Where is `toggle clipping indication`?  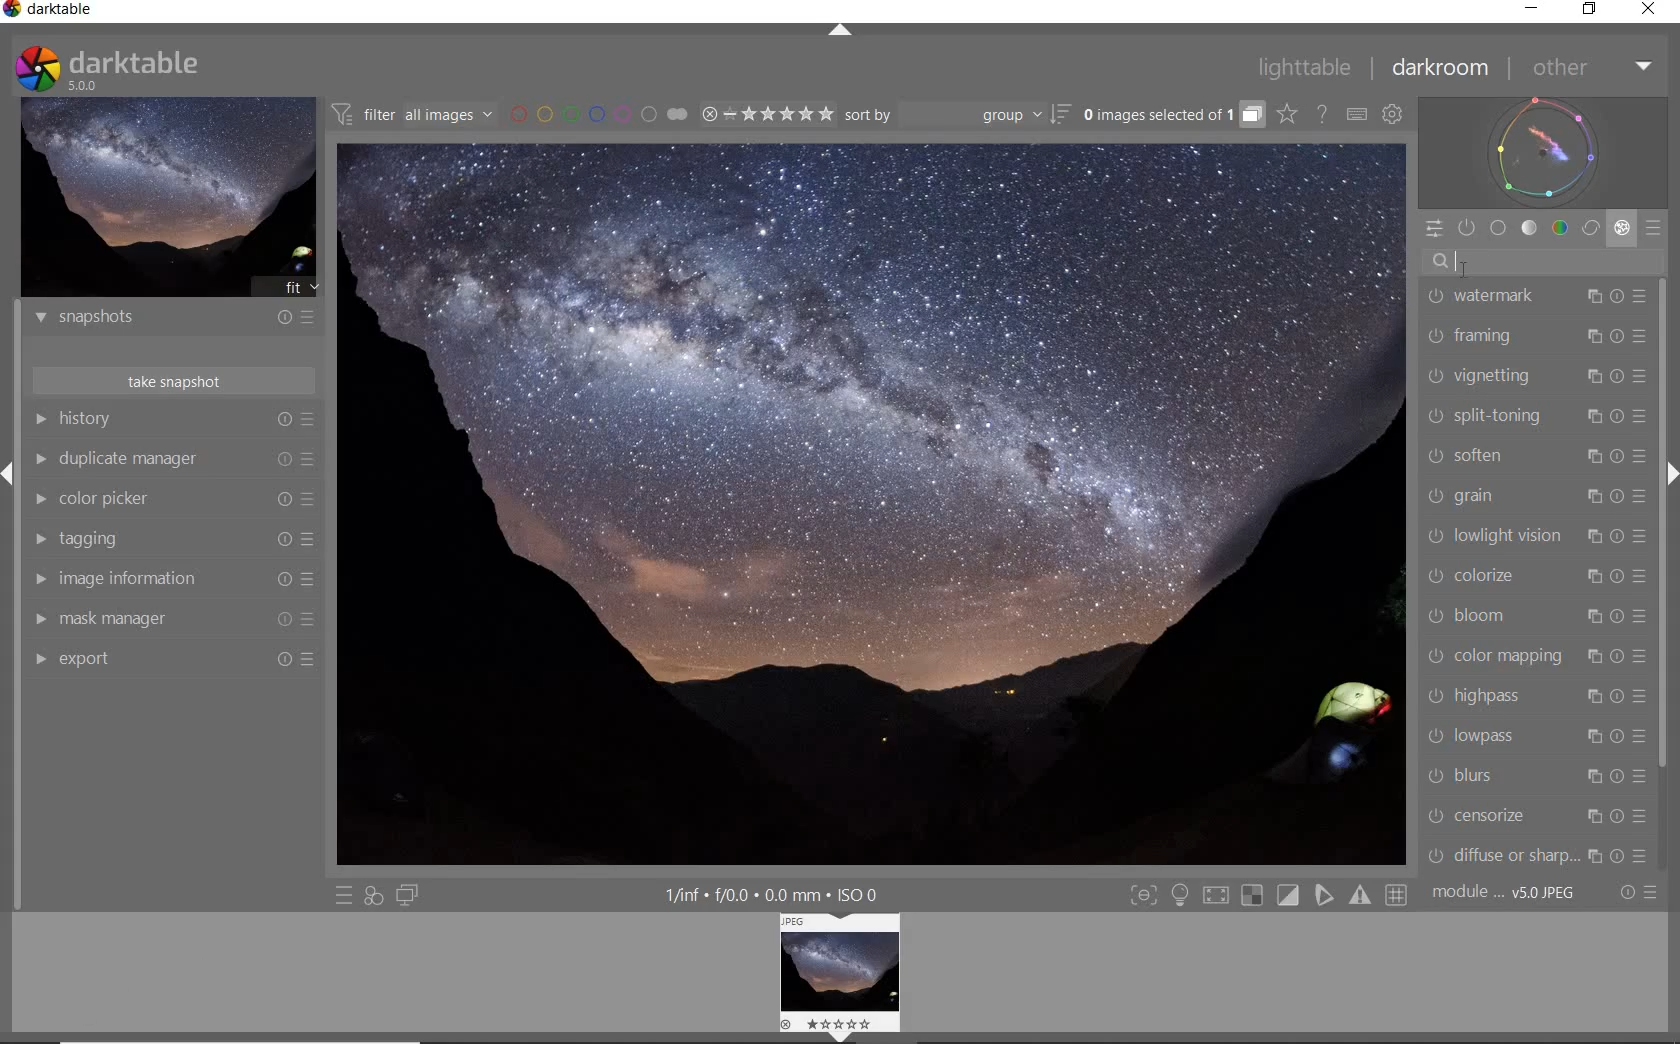 toggle clipping indication is located at coordinates (1291, 898).